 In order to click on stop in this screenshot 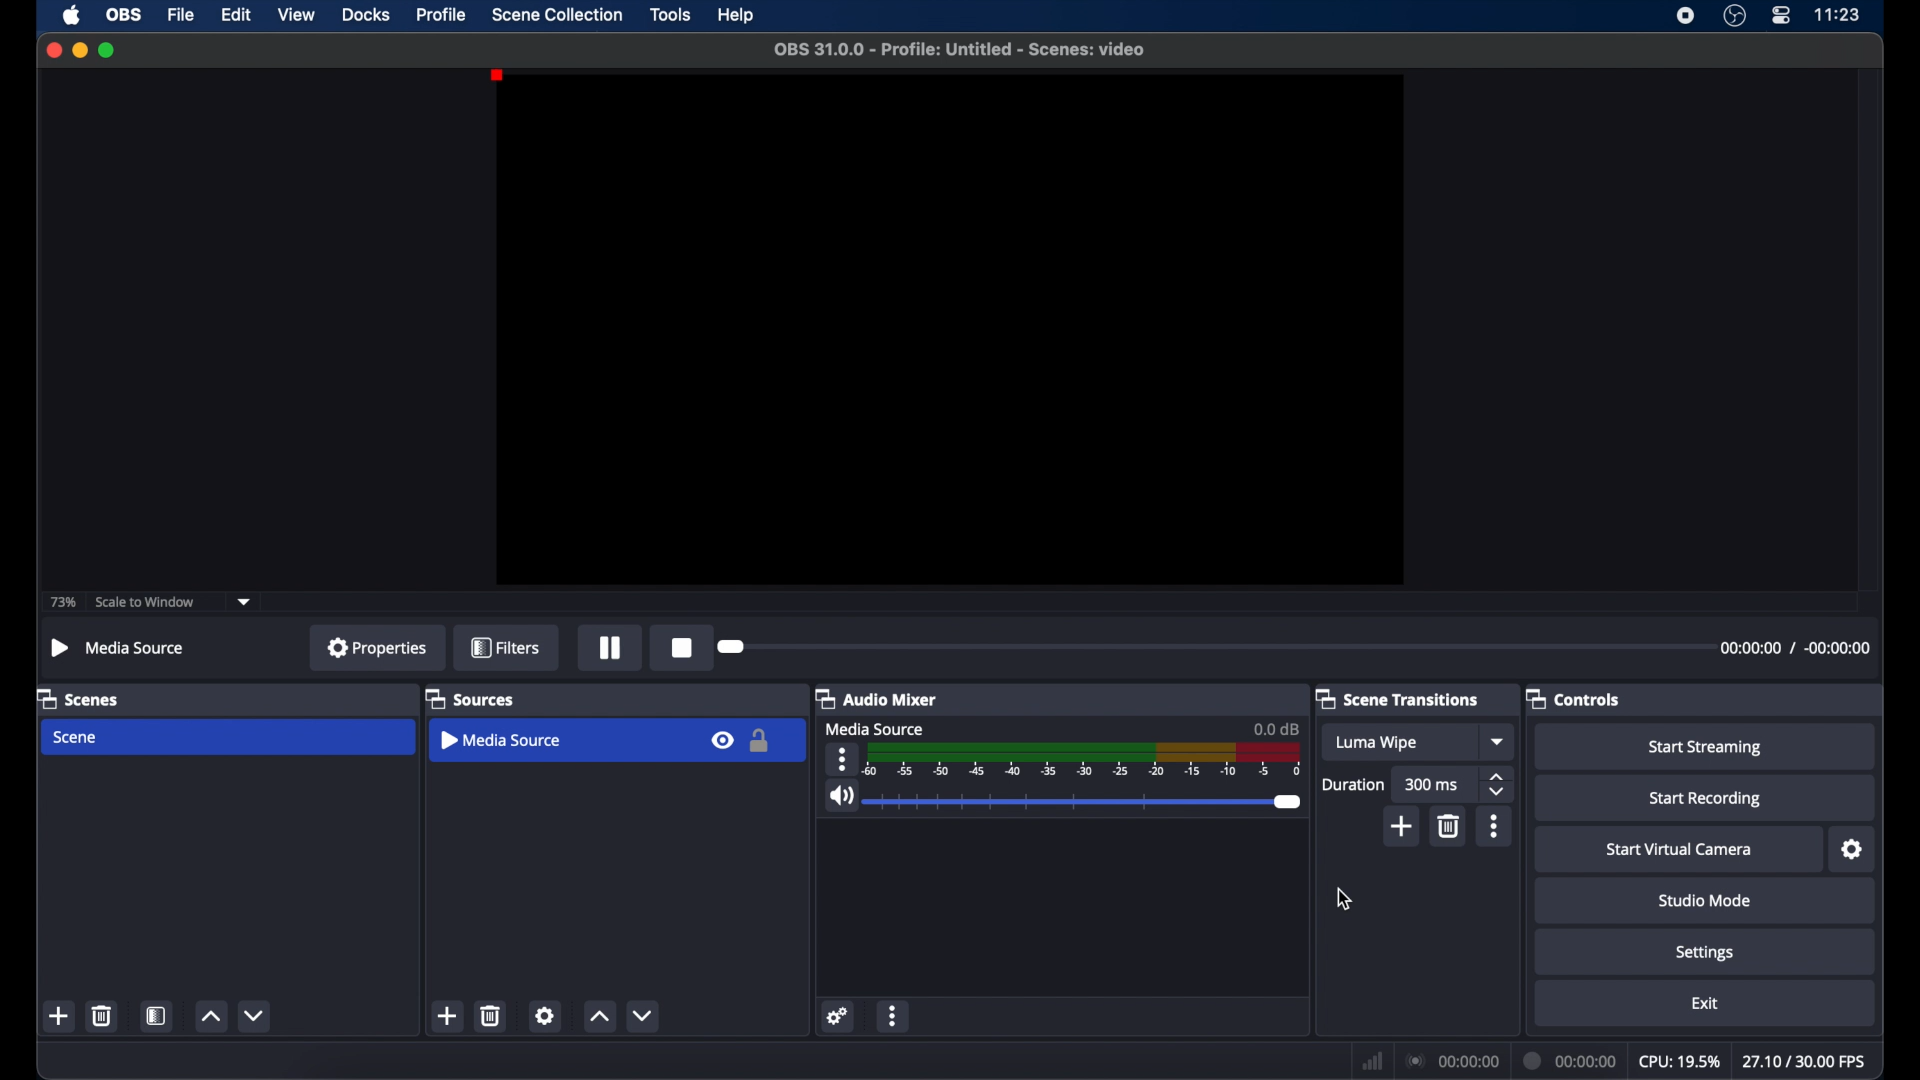, I will do `click(684, 647)`.